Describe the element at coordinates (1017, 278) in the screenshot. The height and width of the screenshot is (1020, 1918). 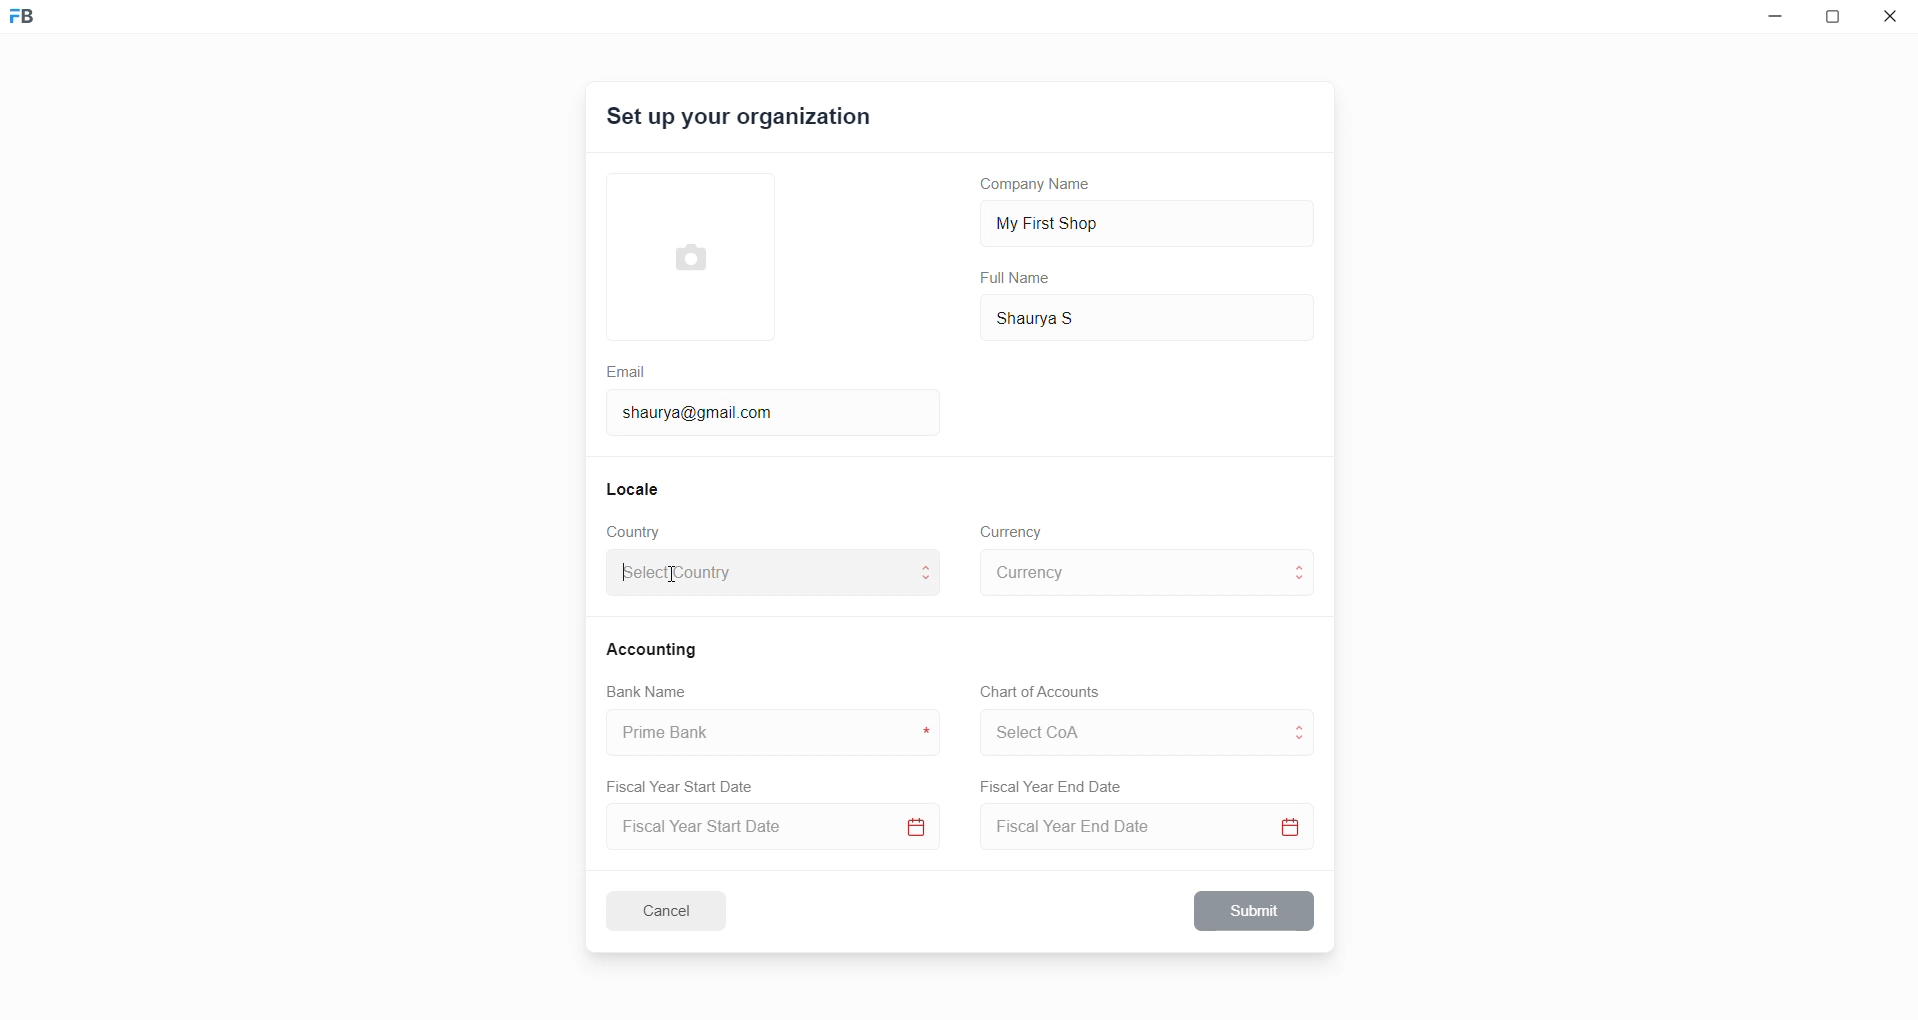
I see `Full Name` at that location.